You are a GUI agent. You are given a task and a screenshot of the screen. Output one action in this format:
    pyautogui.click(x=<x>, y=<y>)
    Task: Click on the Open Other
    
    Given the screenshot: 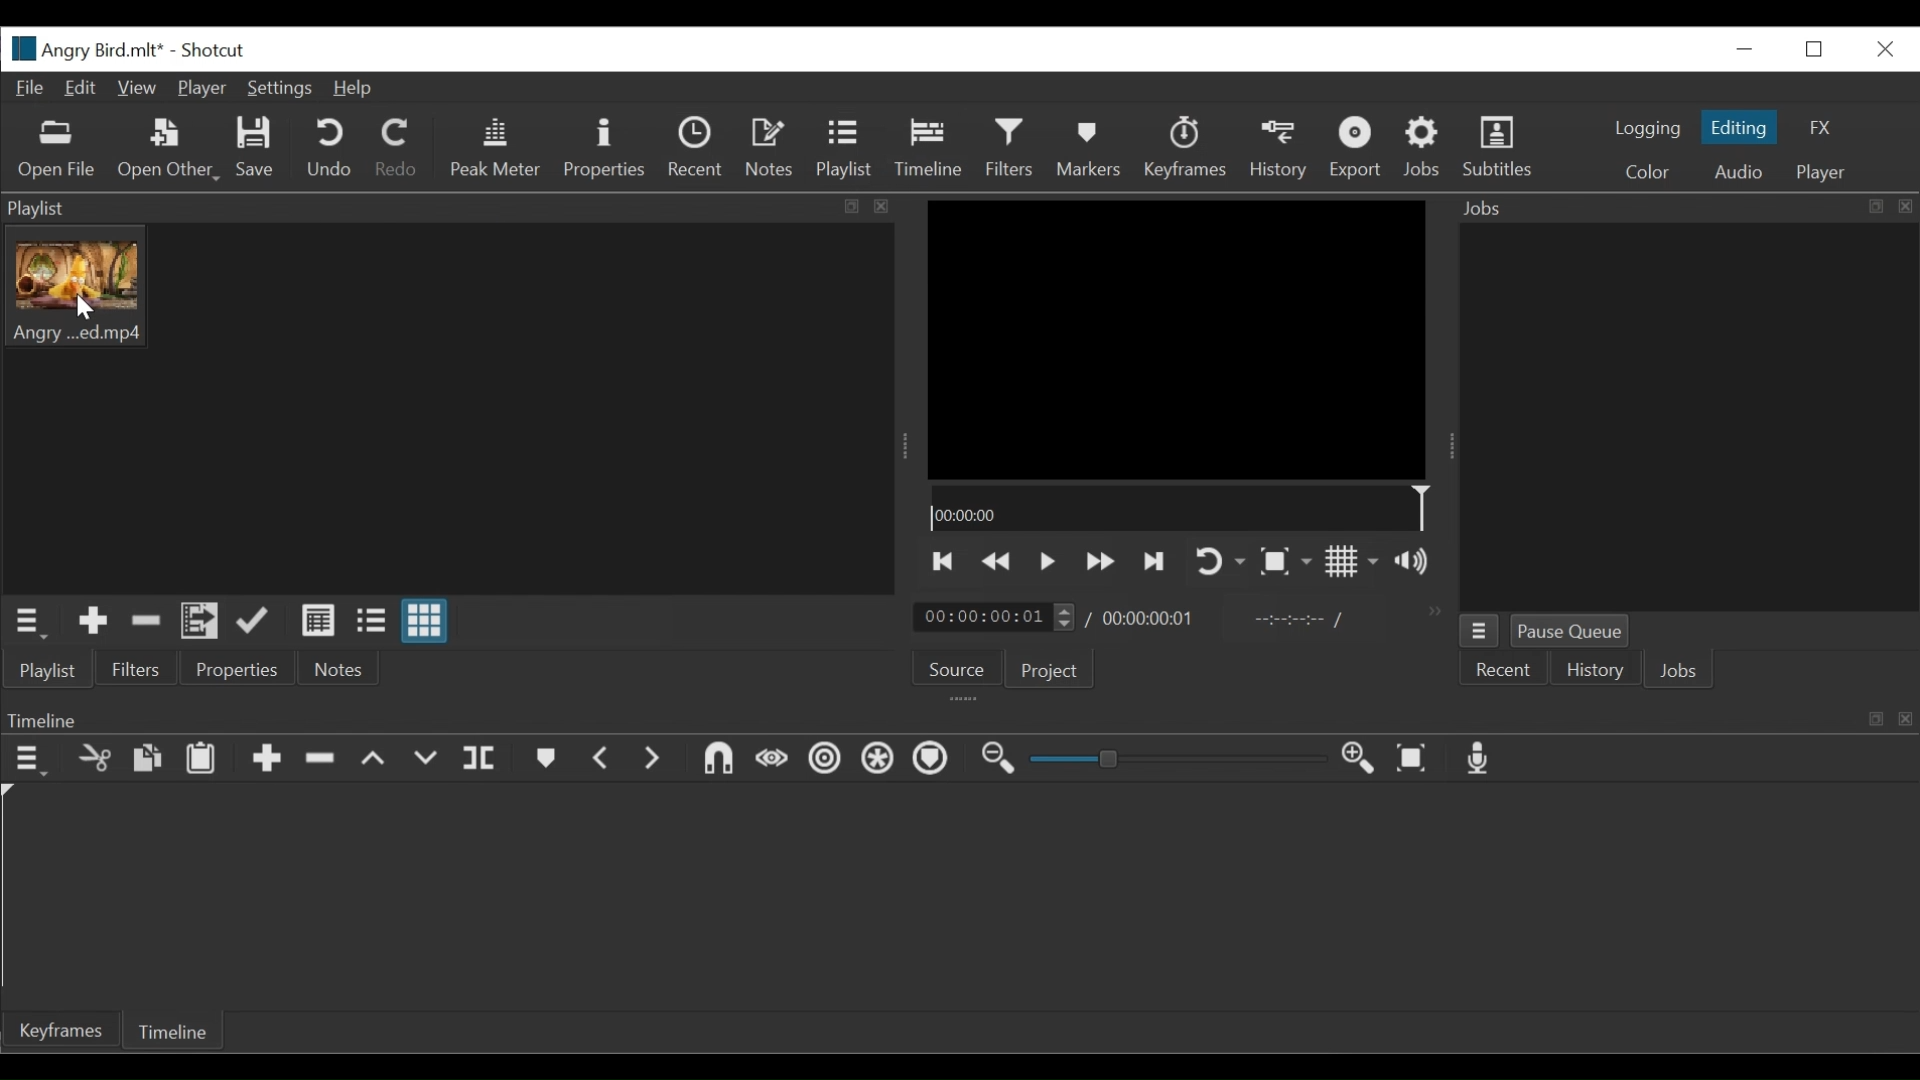 What is the action you would take?
    pyautogui.click(x=170, y=149)
    